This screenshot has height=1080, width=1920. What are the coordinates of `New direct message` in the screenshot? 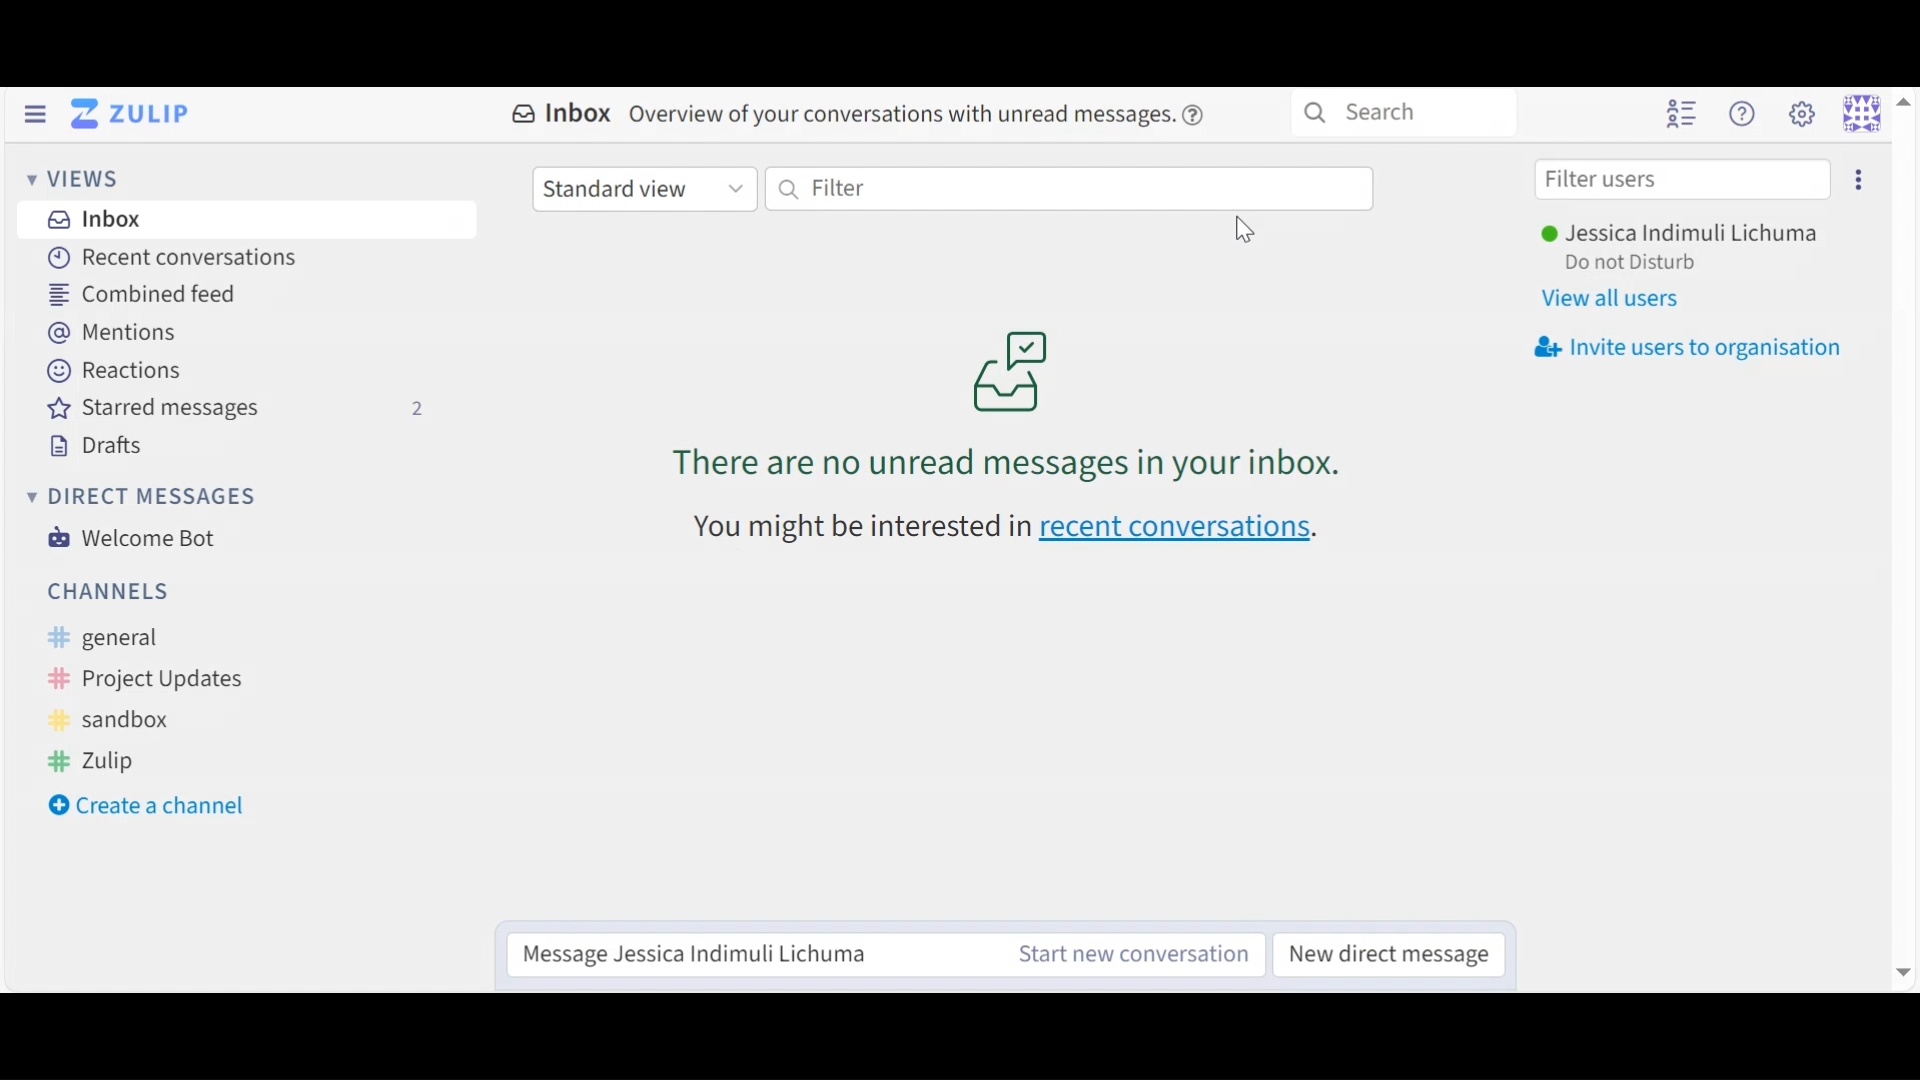 It's located at (1383, 952).